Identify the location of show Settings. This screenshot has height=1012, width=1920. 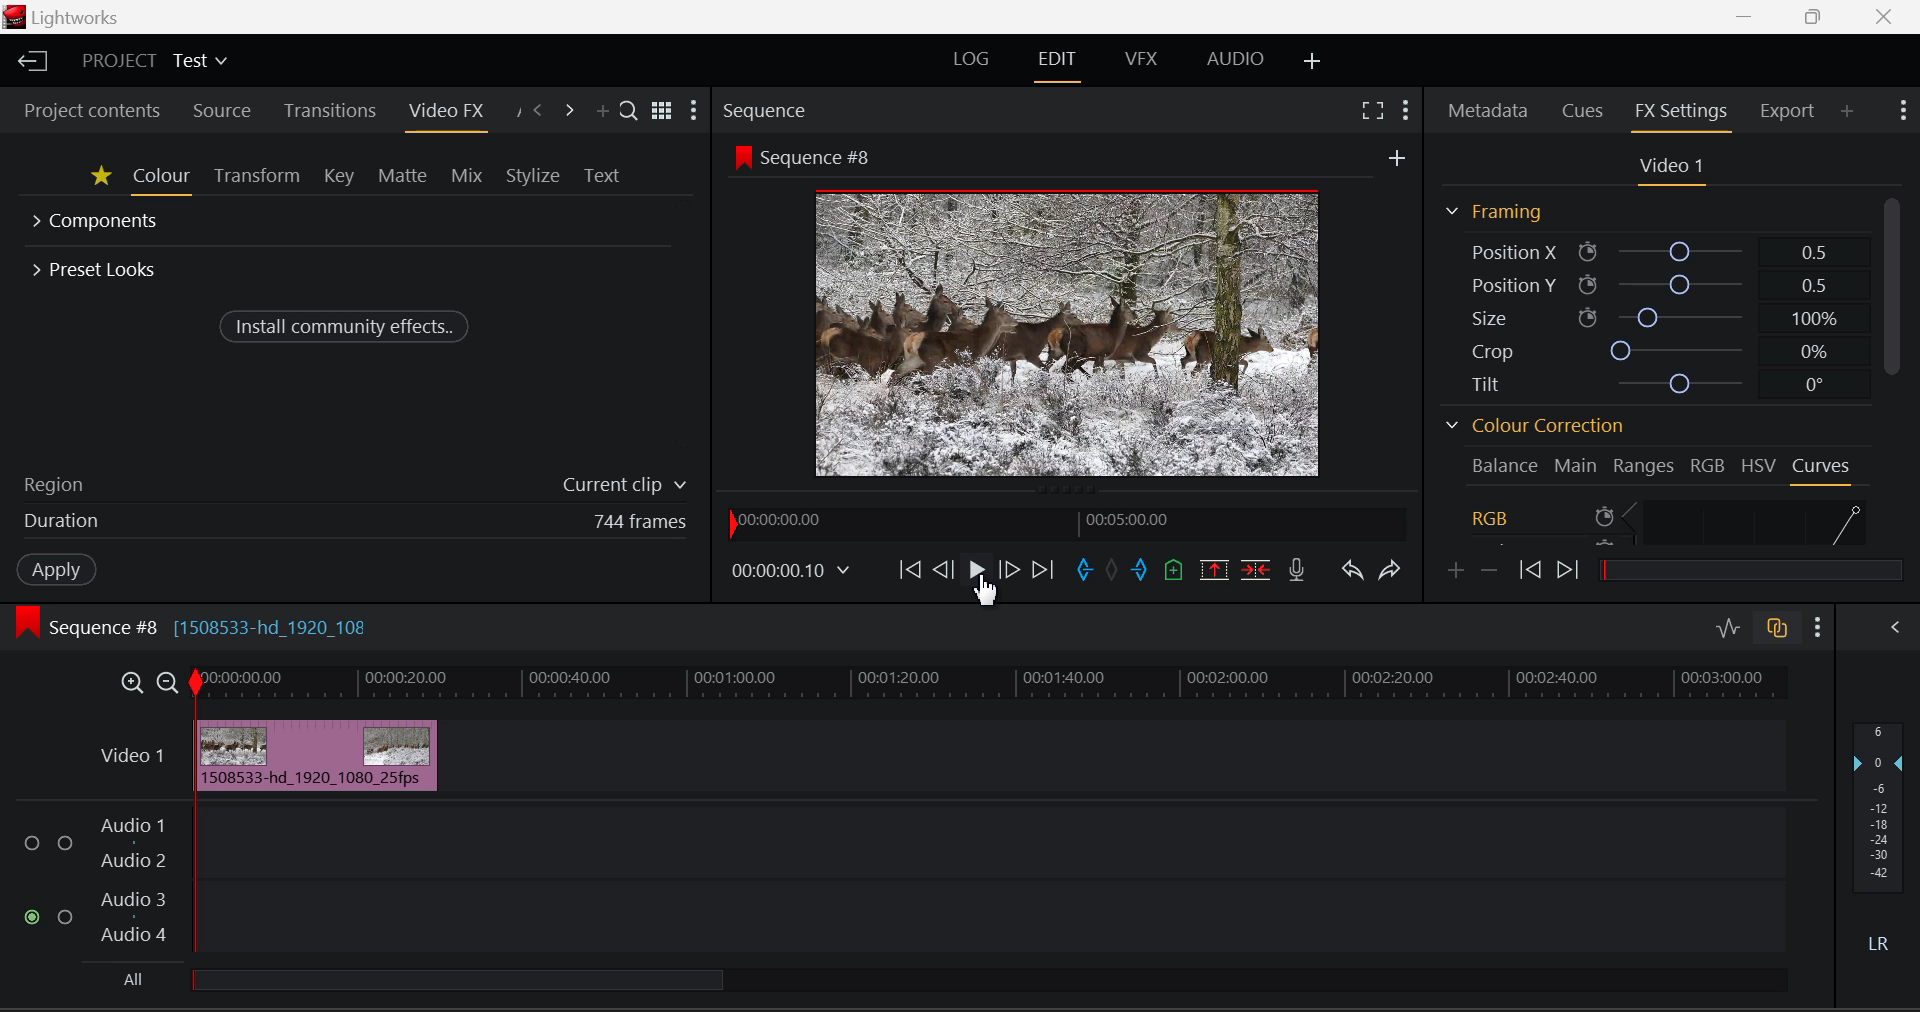
(1818, 628).